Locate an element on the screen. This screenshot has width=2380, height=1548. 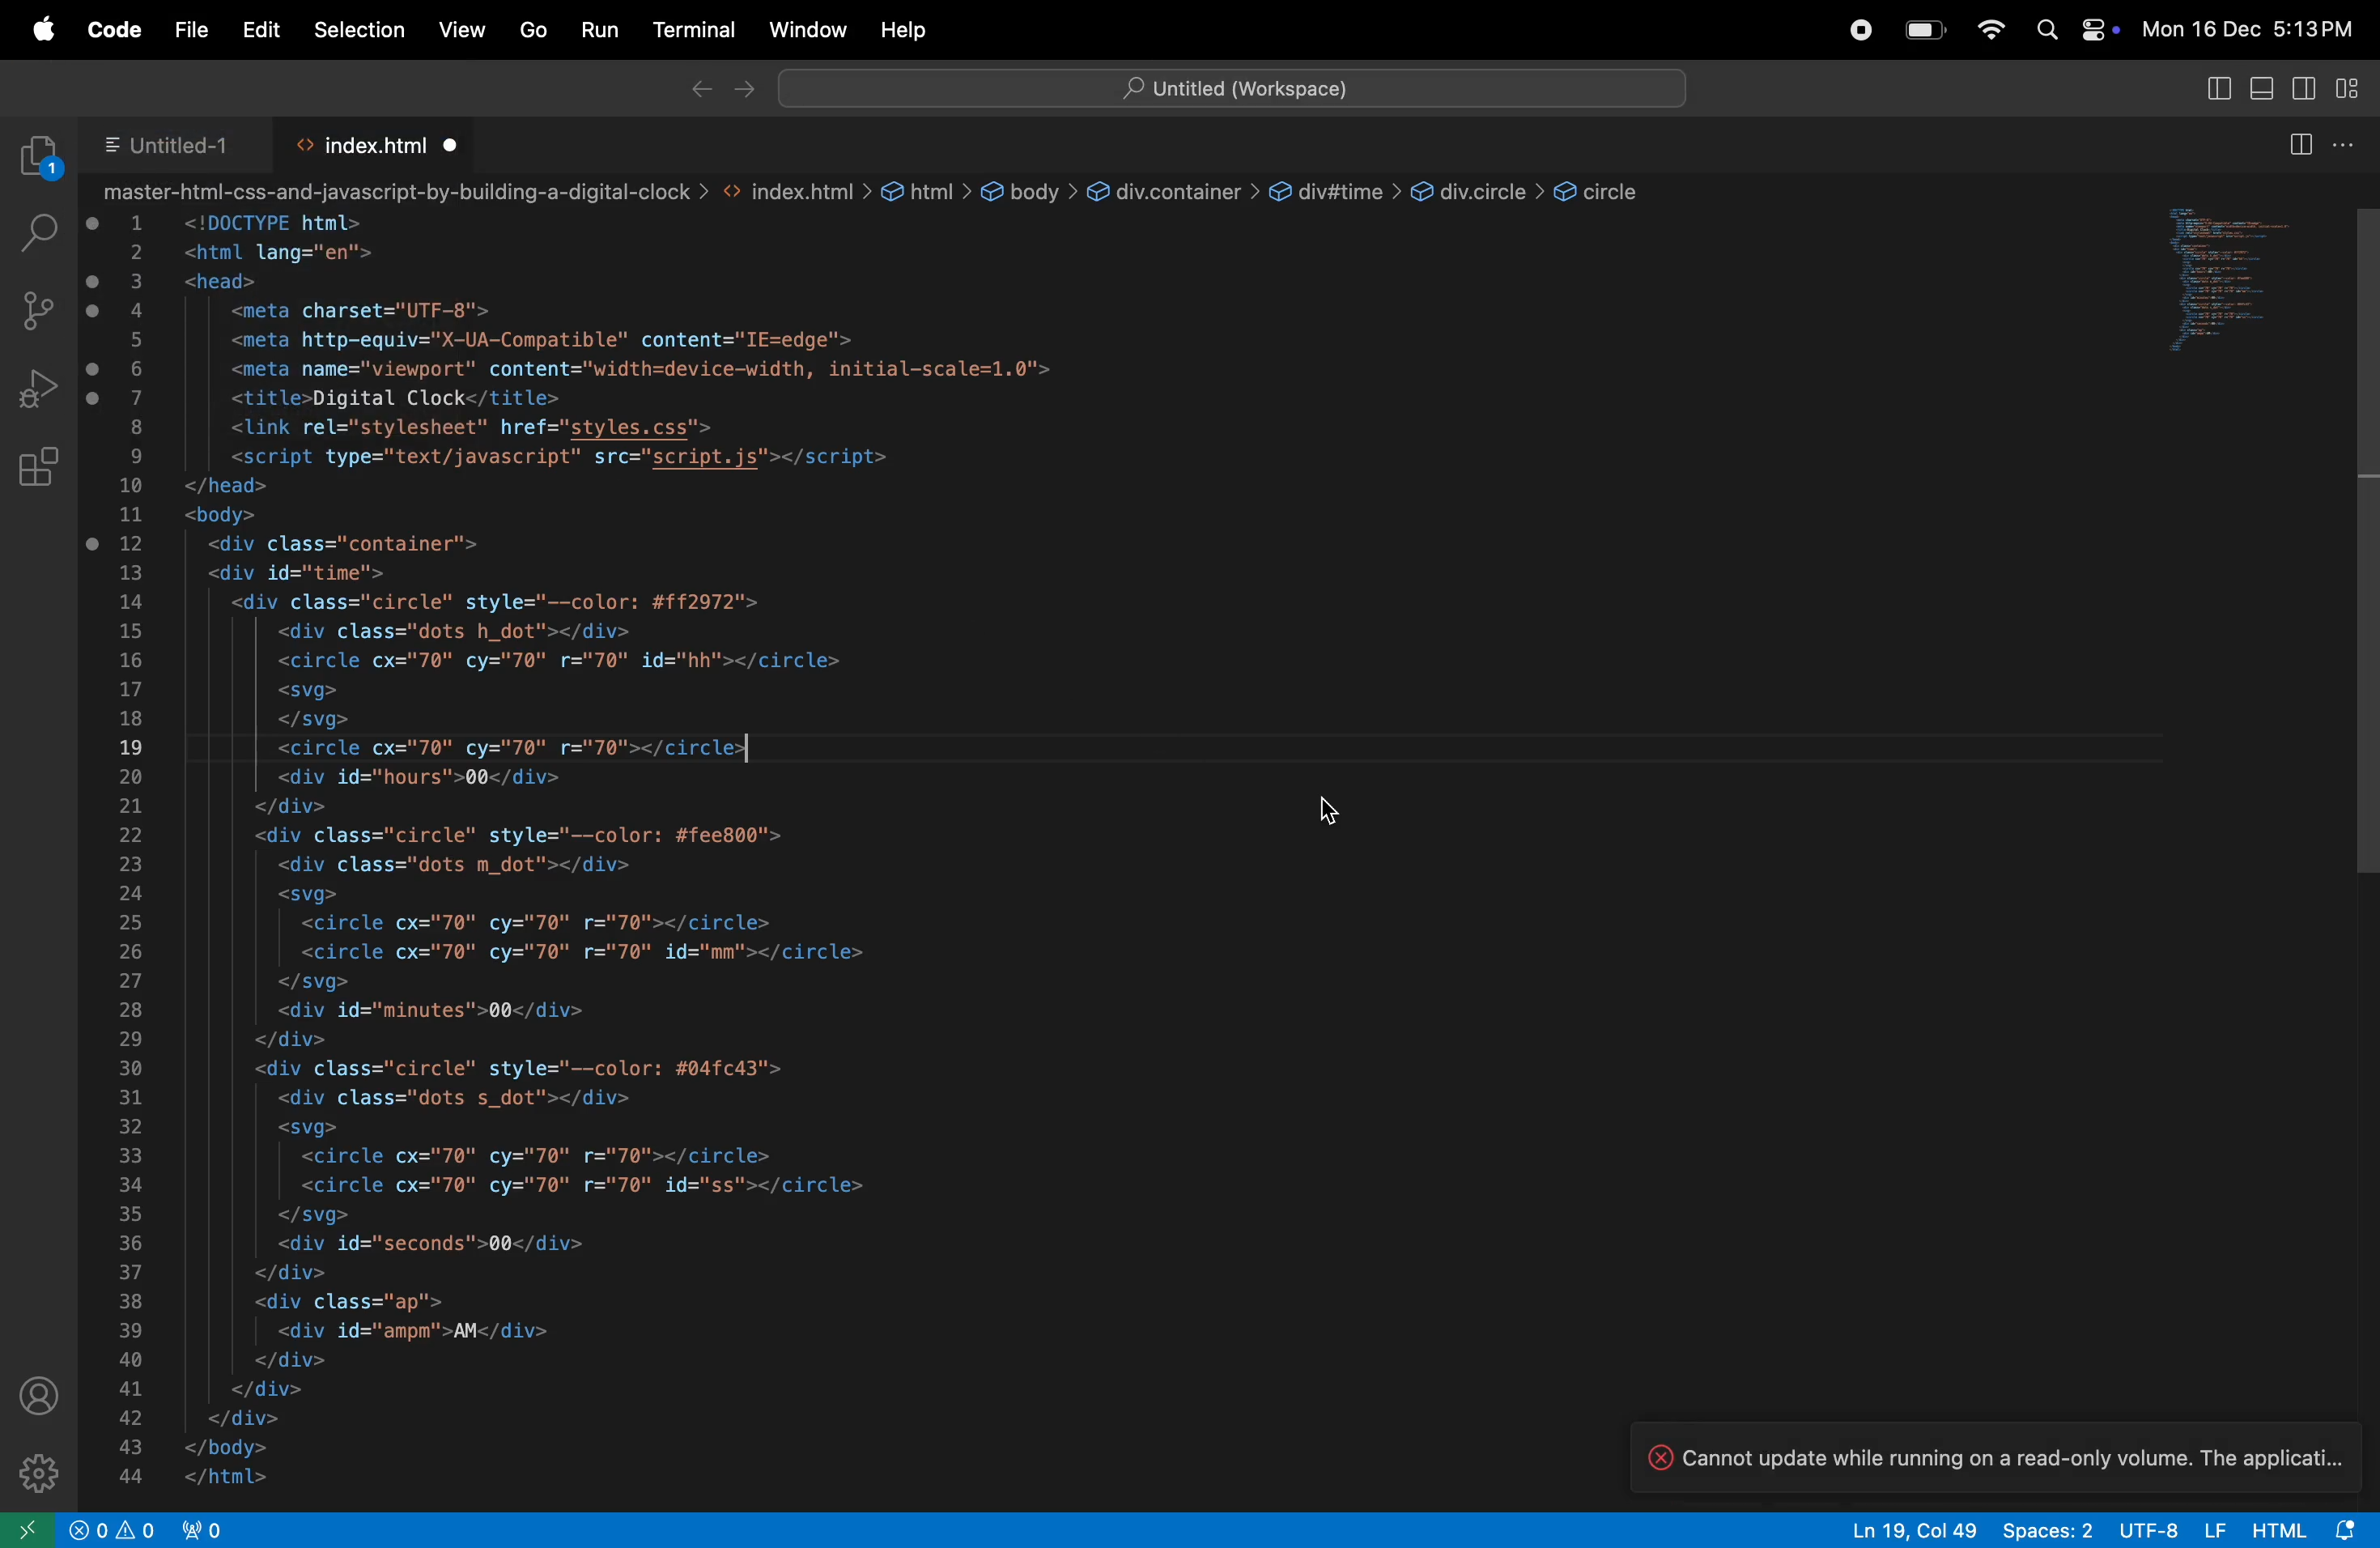
search is located at coordinates (39, 234).